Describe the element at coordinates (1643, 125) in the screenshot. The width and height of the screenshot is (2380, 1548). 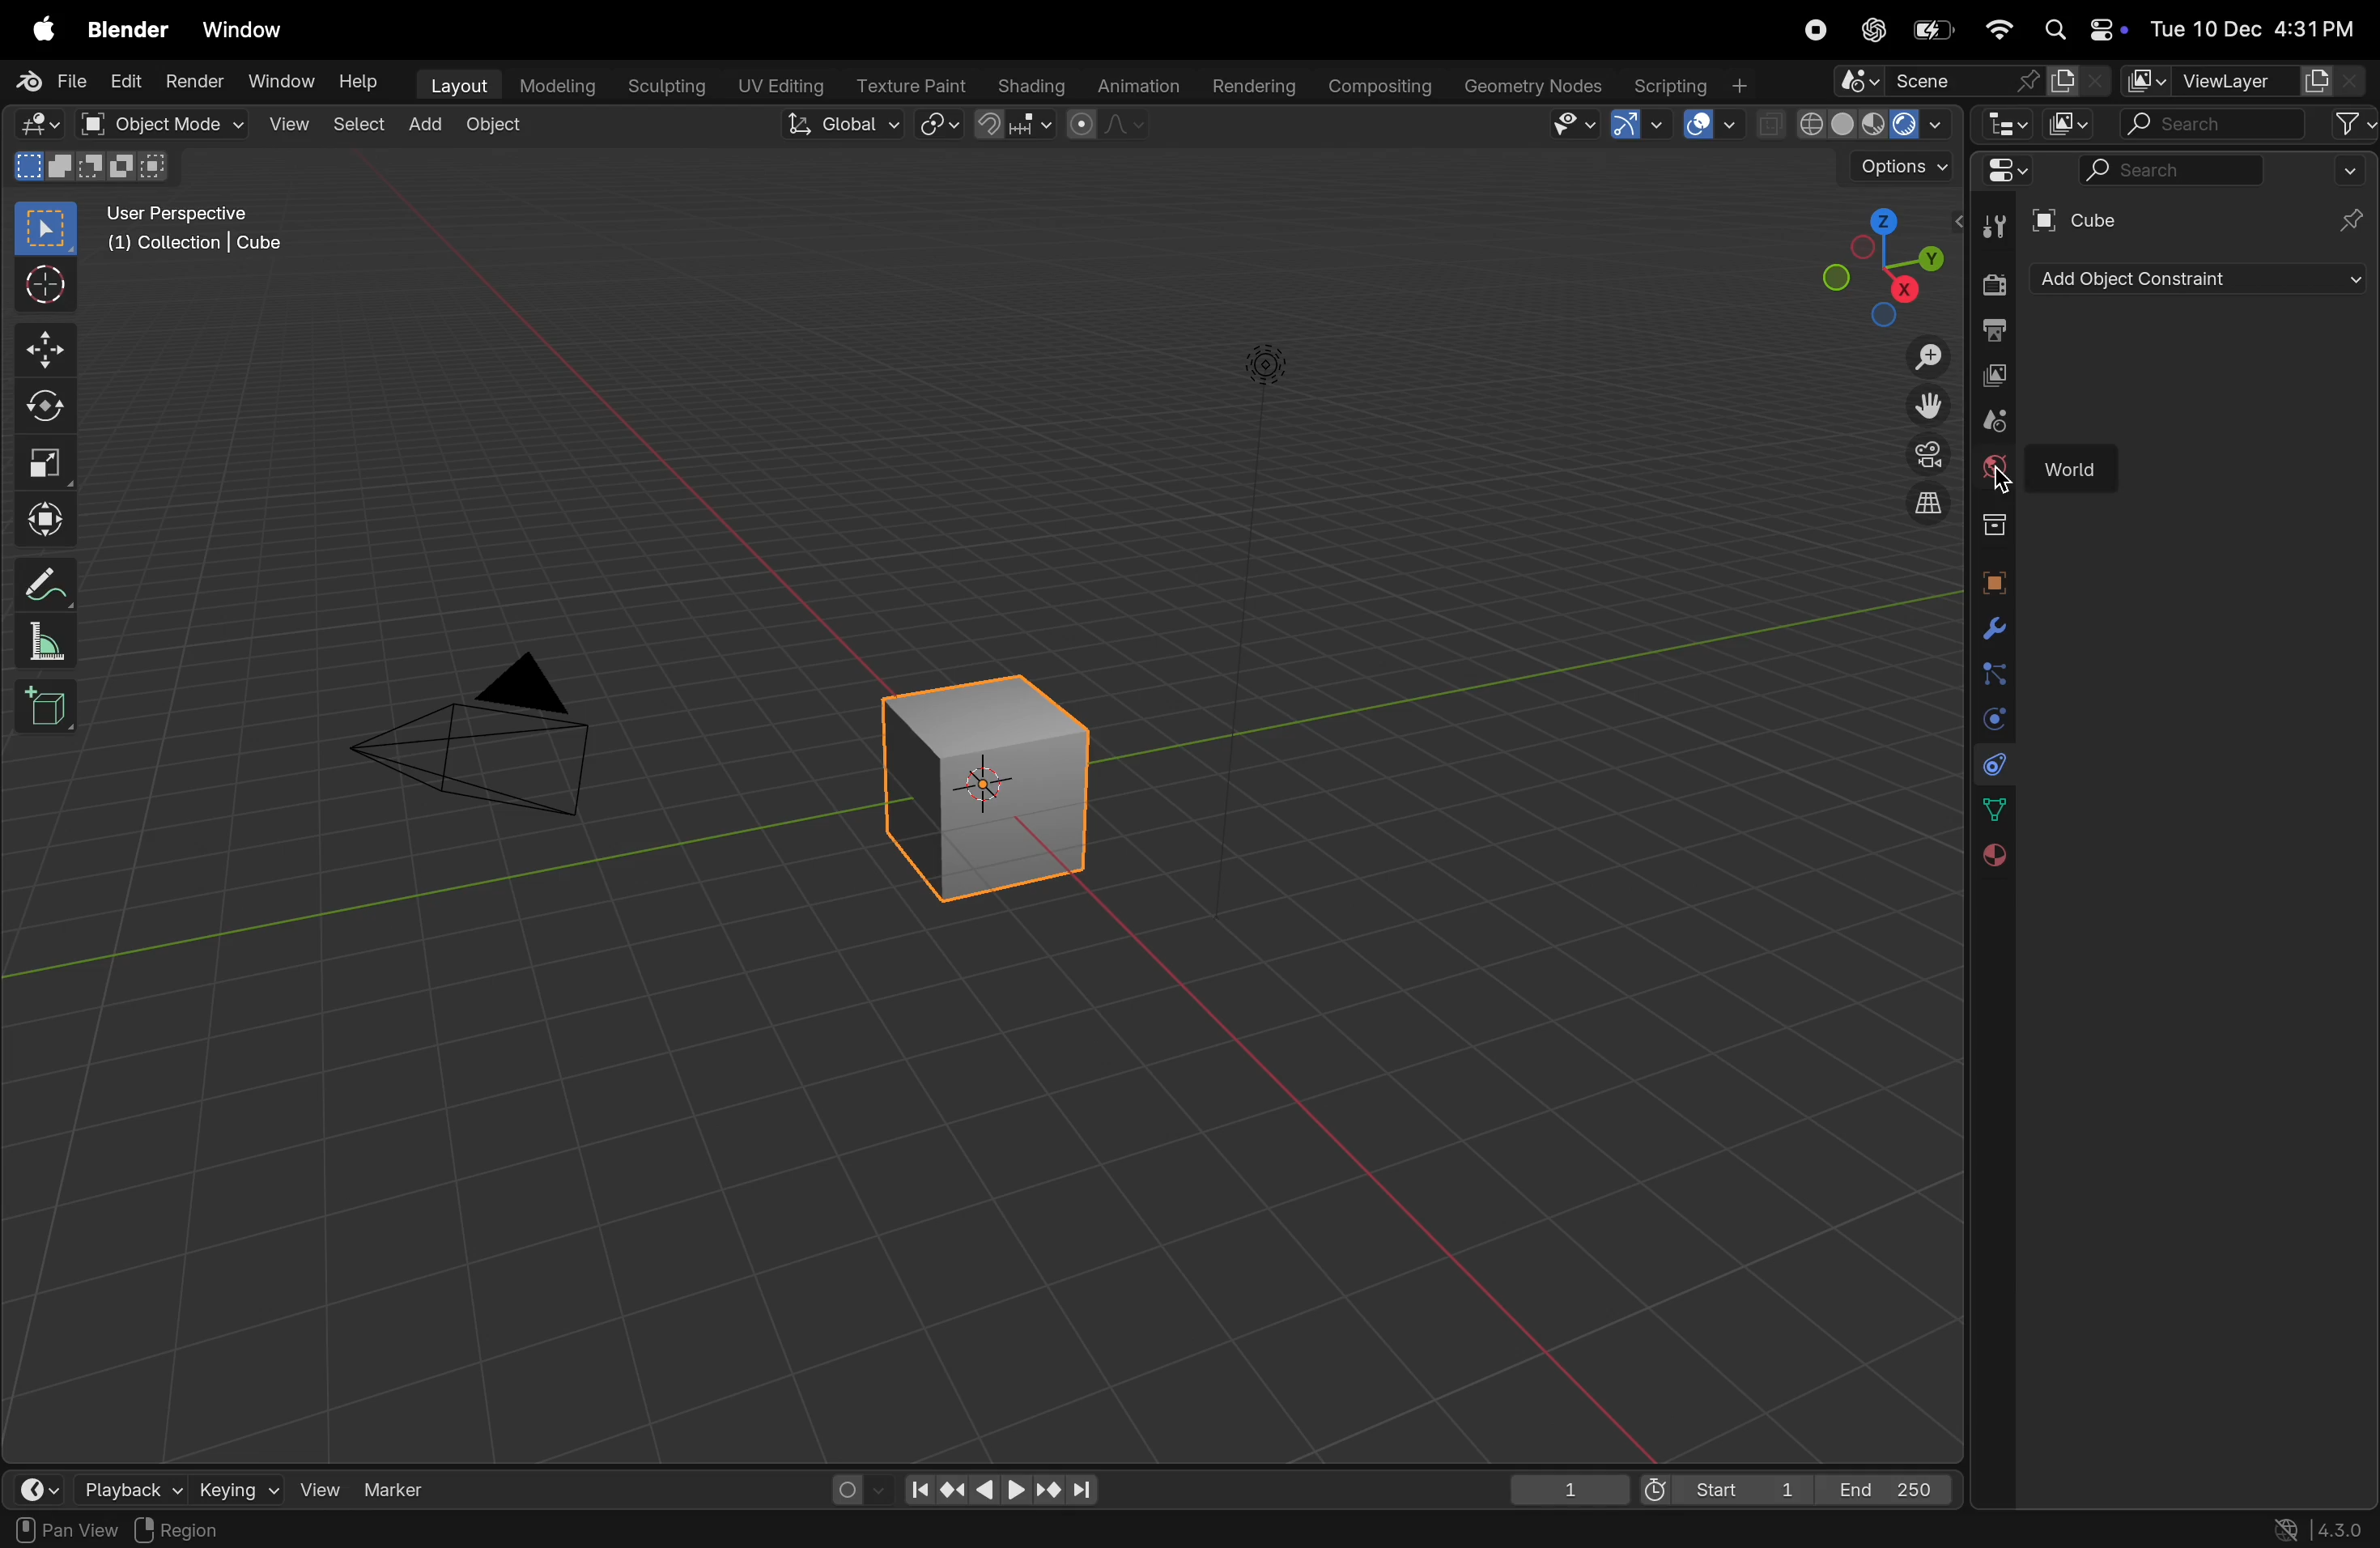
I see `show gimzo` at that location.